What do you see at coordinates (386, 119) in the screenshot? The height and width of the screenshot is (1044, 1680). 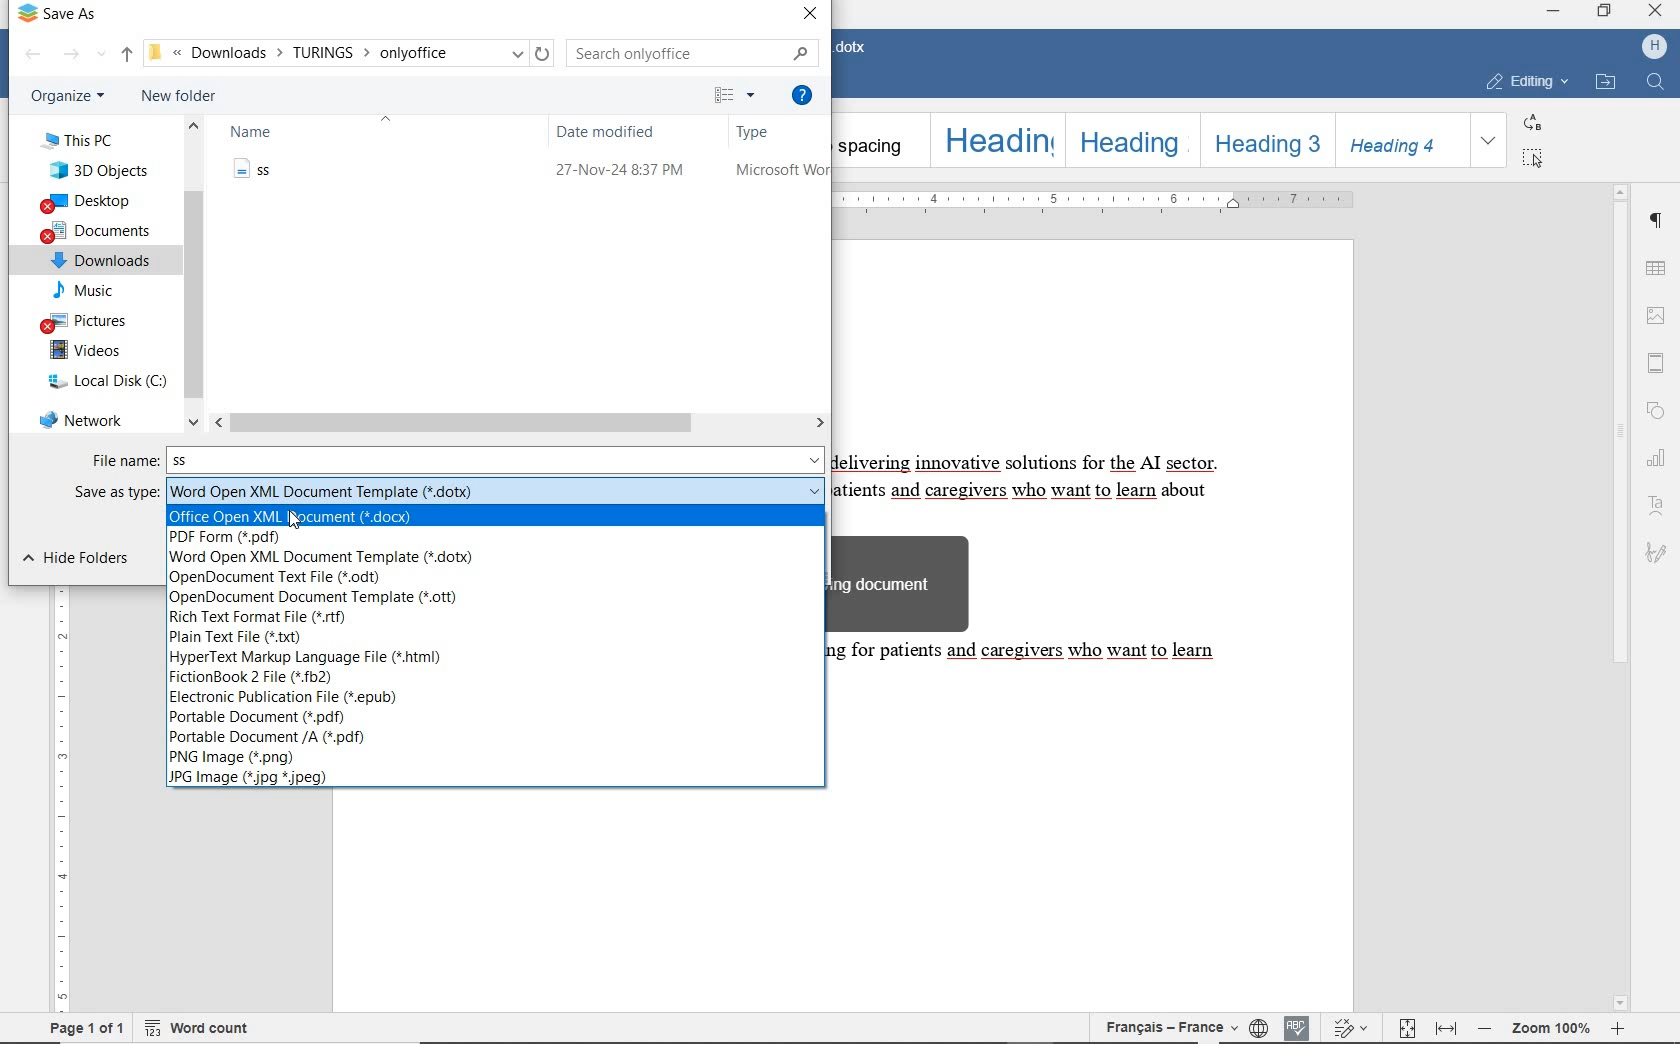 I see `collapse` at bounding box center [386, 119].